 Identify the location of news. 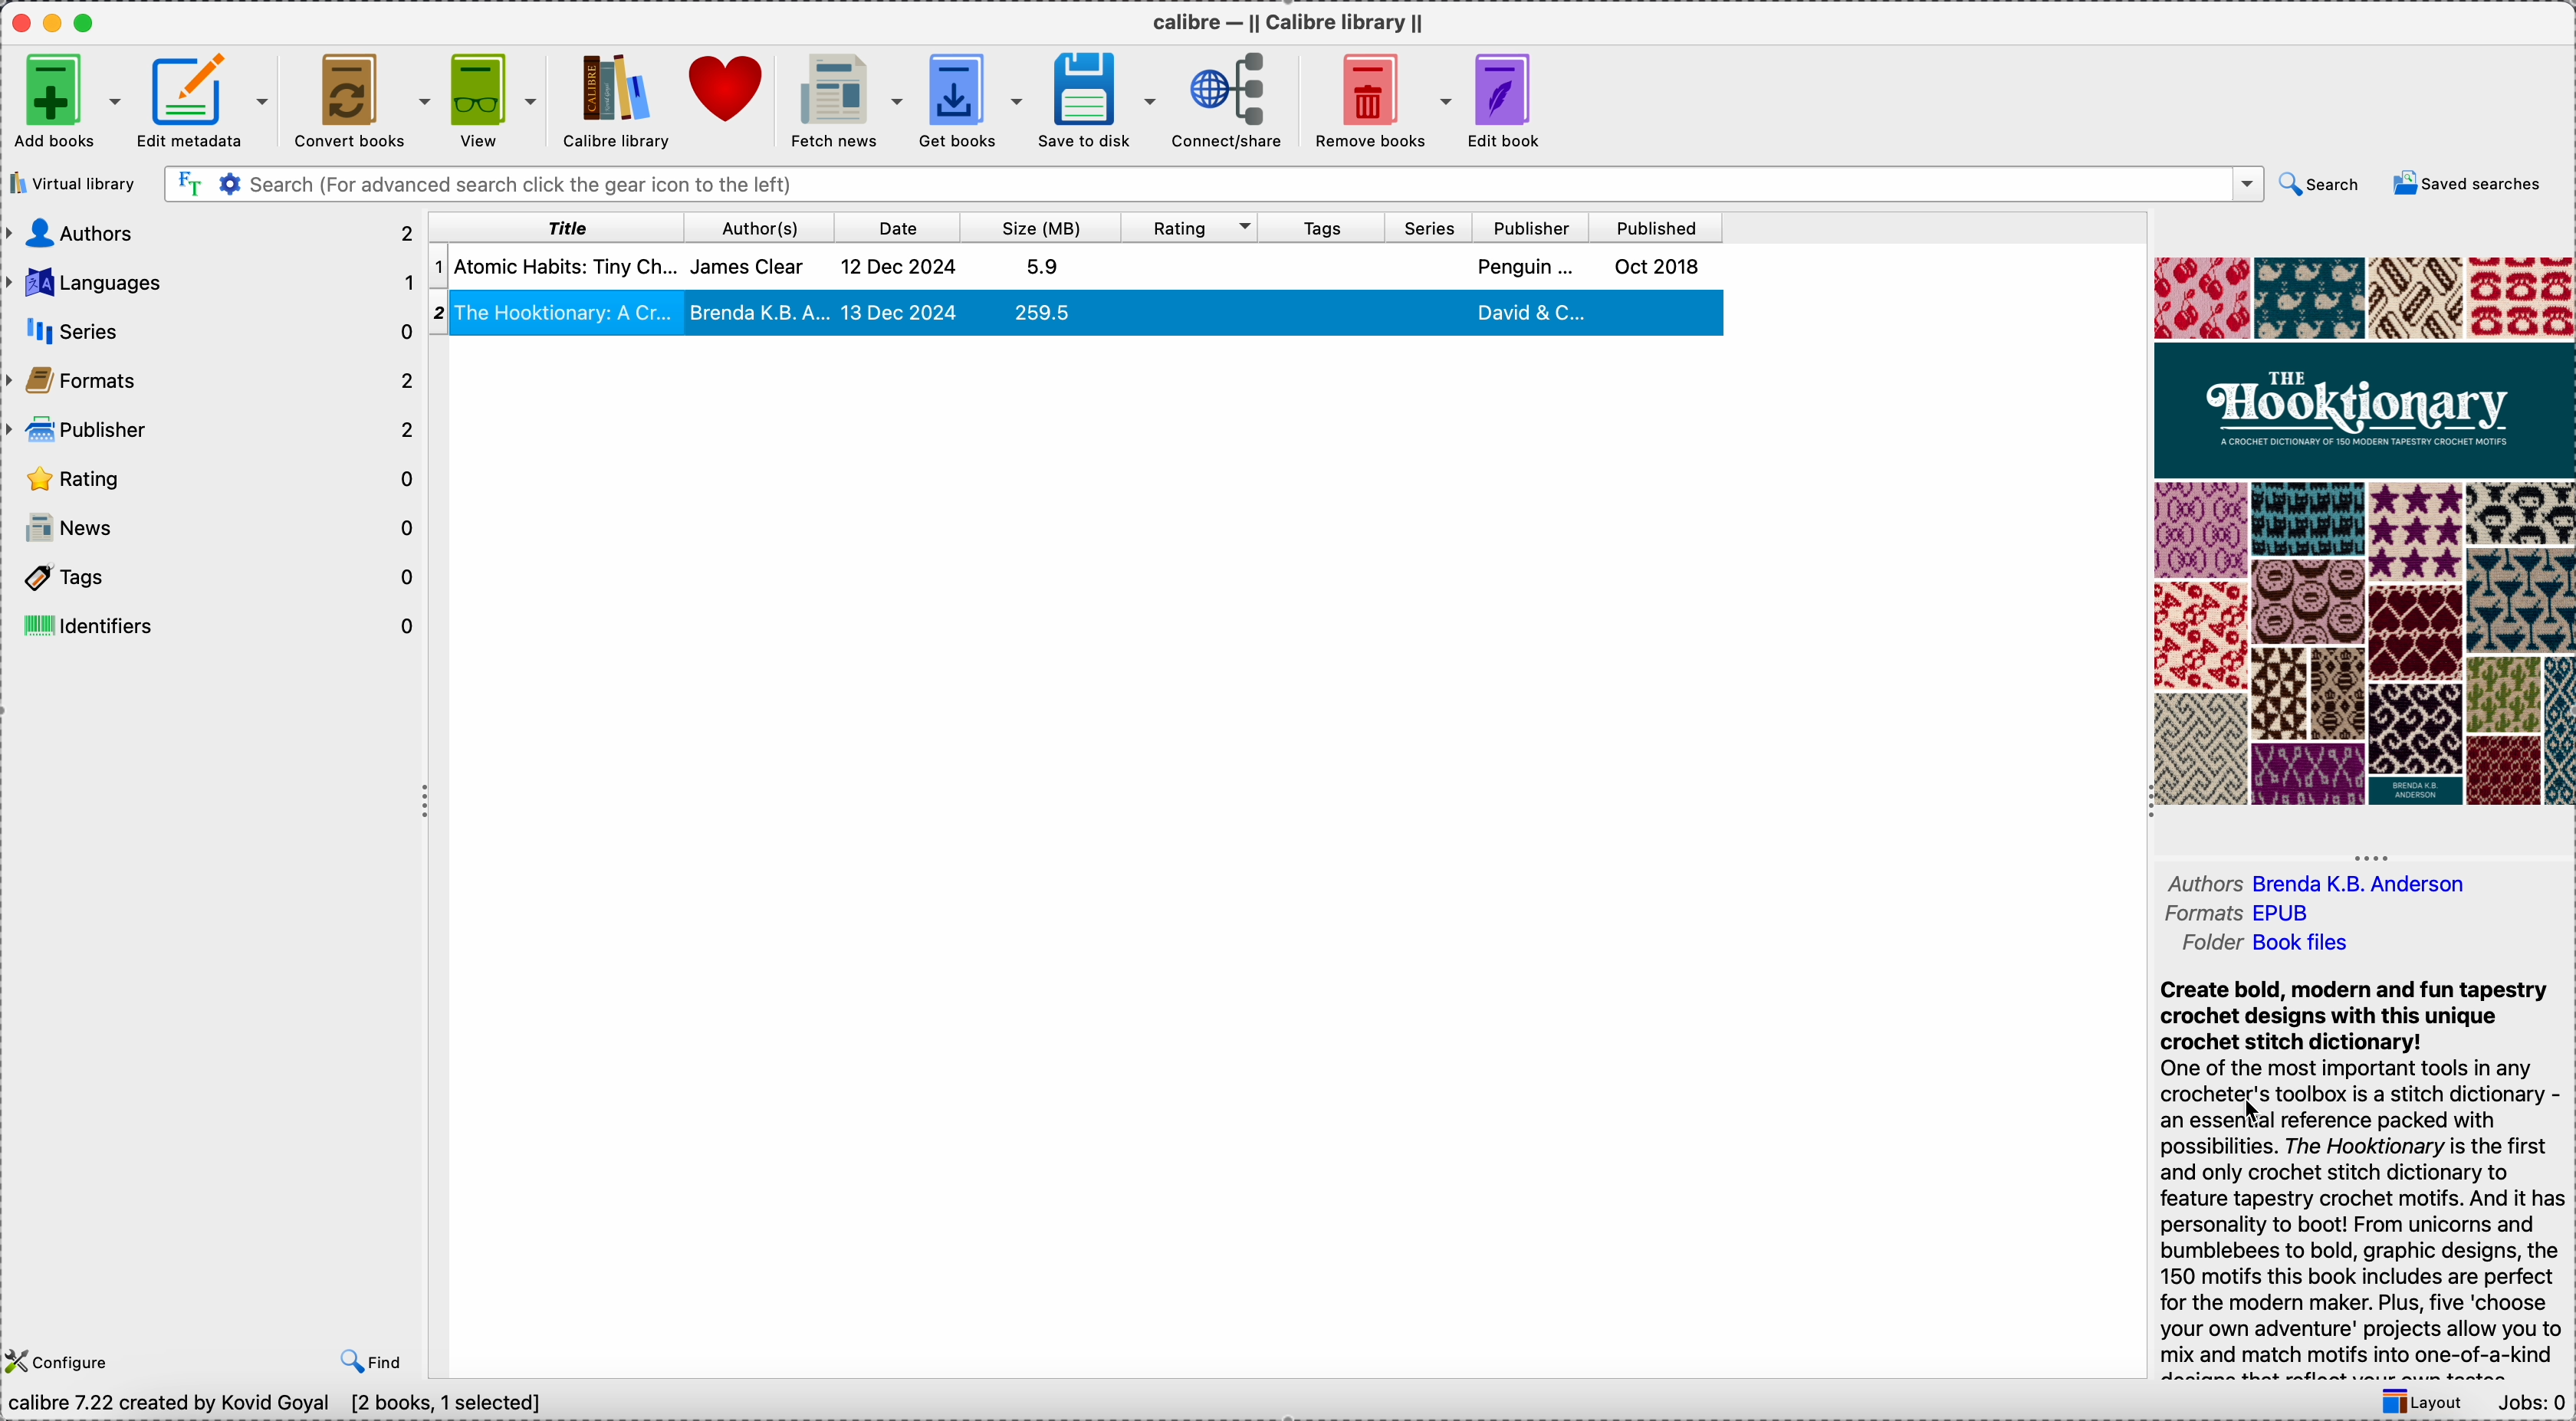
(217, 530).